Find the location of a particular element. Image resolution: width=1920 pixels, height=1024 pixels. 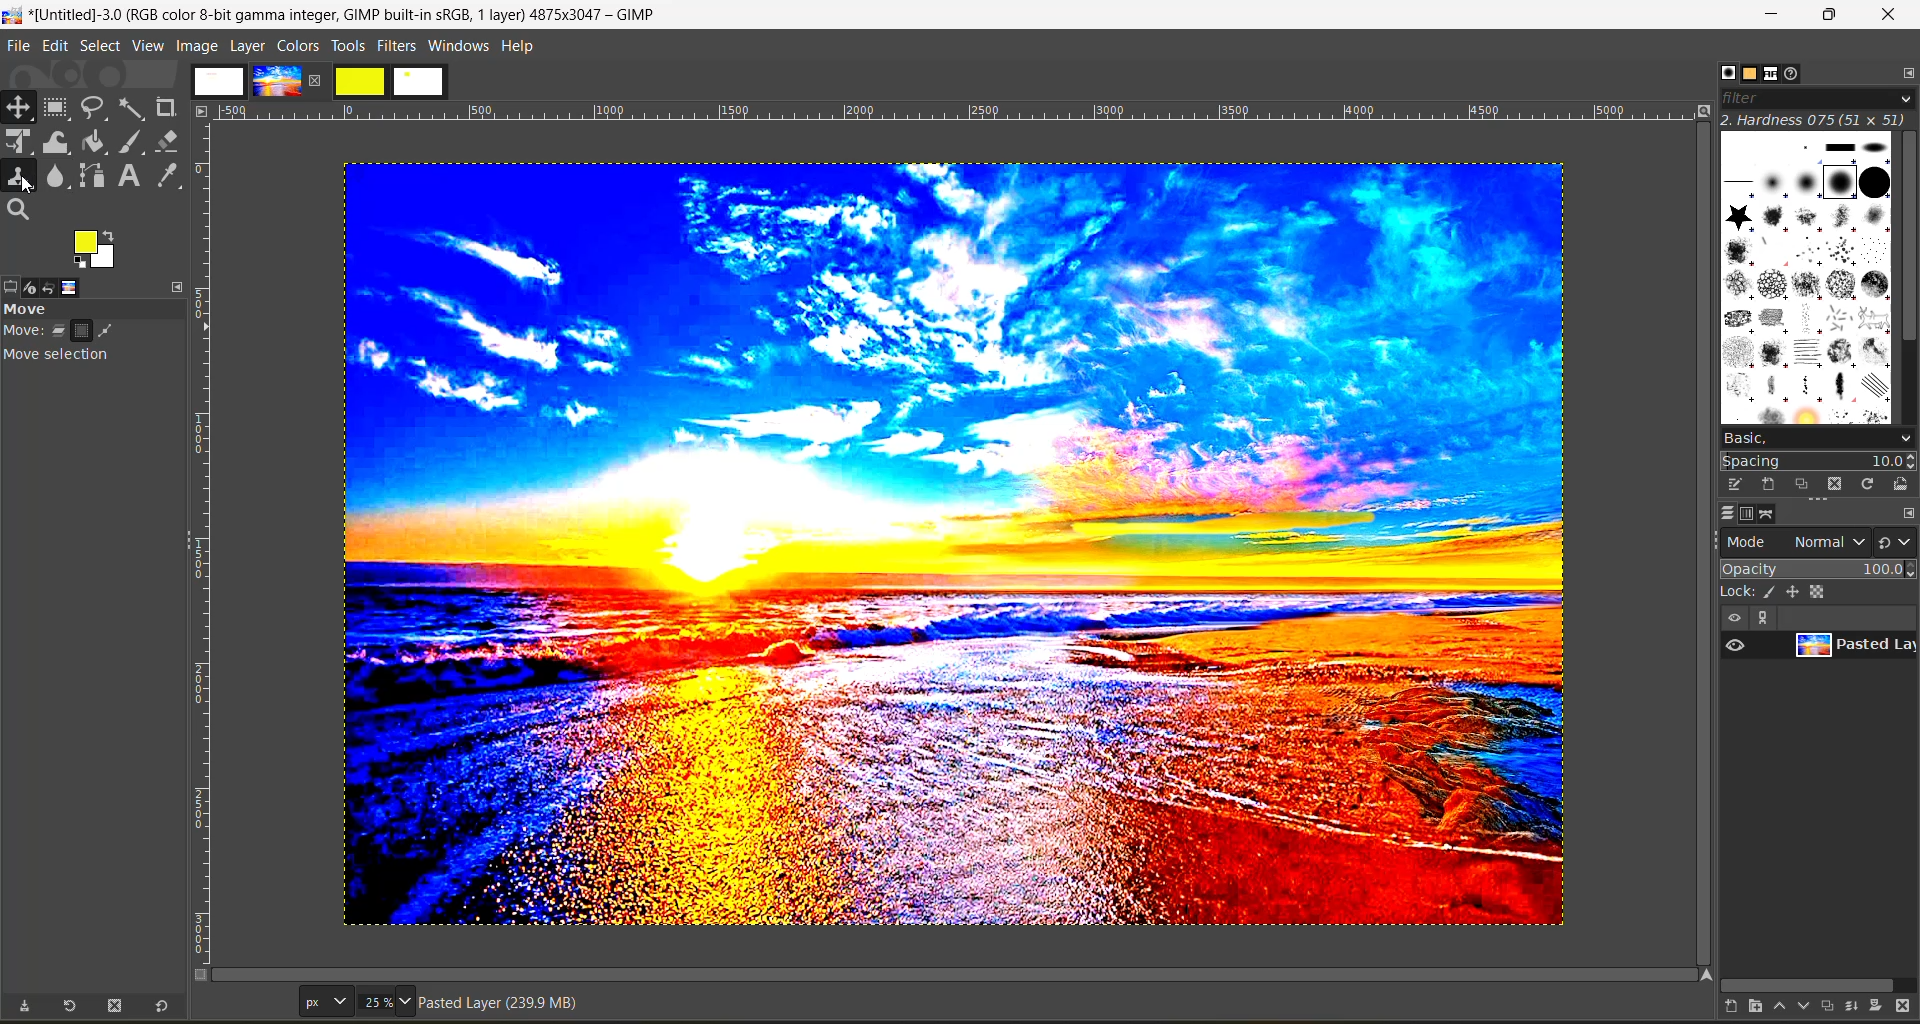

paint bucket  is located at coordinates (100, 143).